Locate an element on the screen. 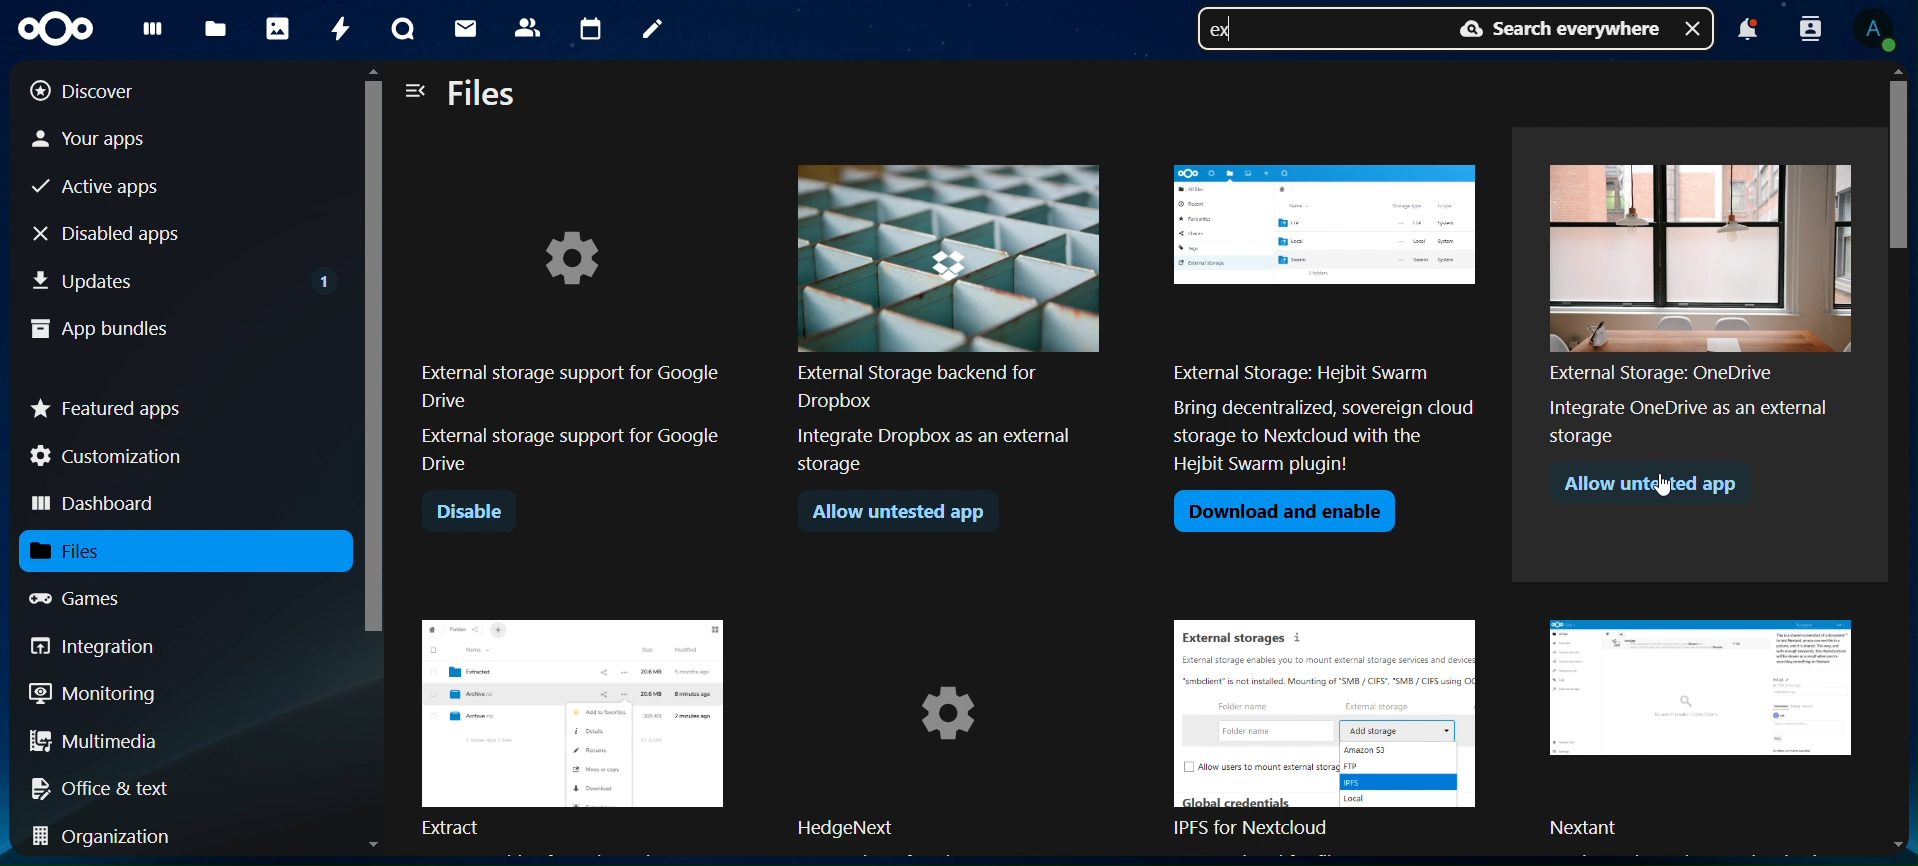 Image resolution: width=1918 pixels, height=866 pixels. allow untested app is located at coordinates (899, 510).